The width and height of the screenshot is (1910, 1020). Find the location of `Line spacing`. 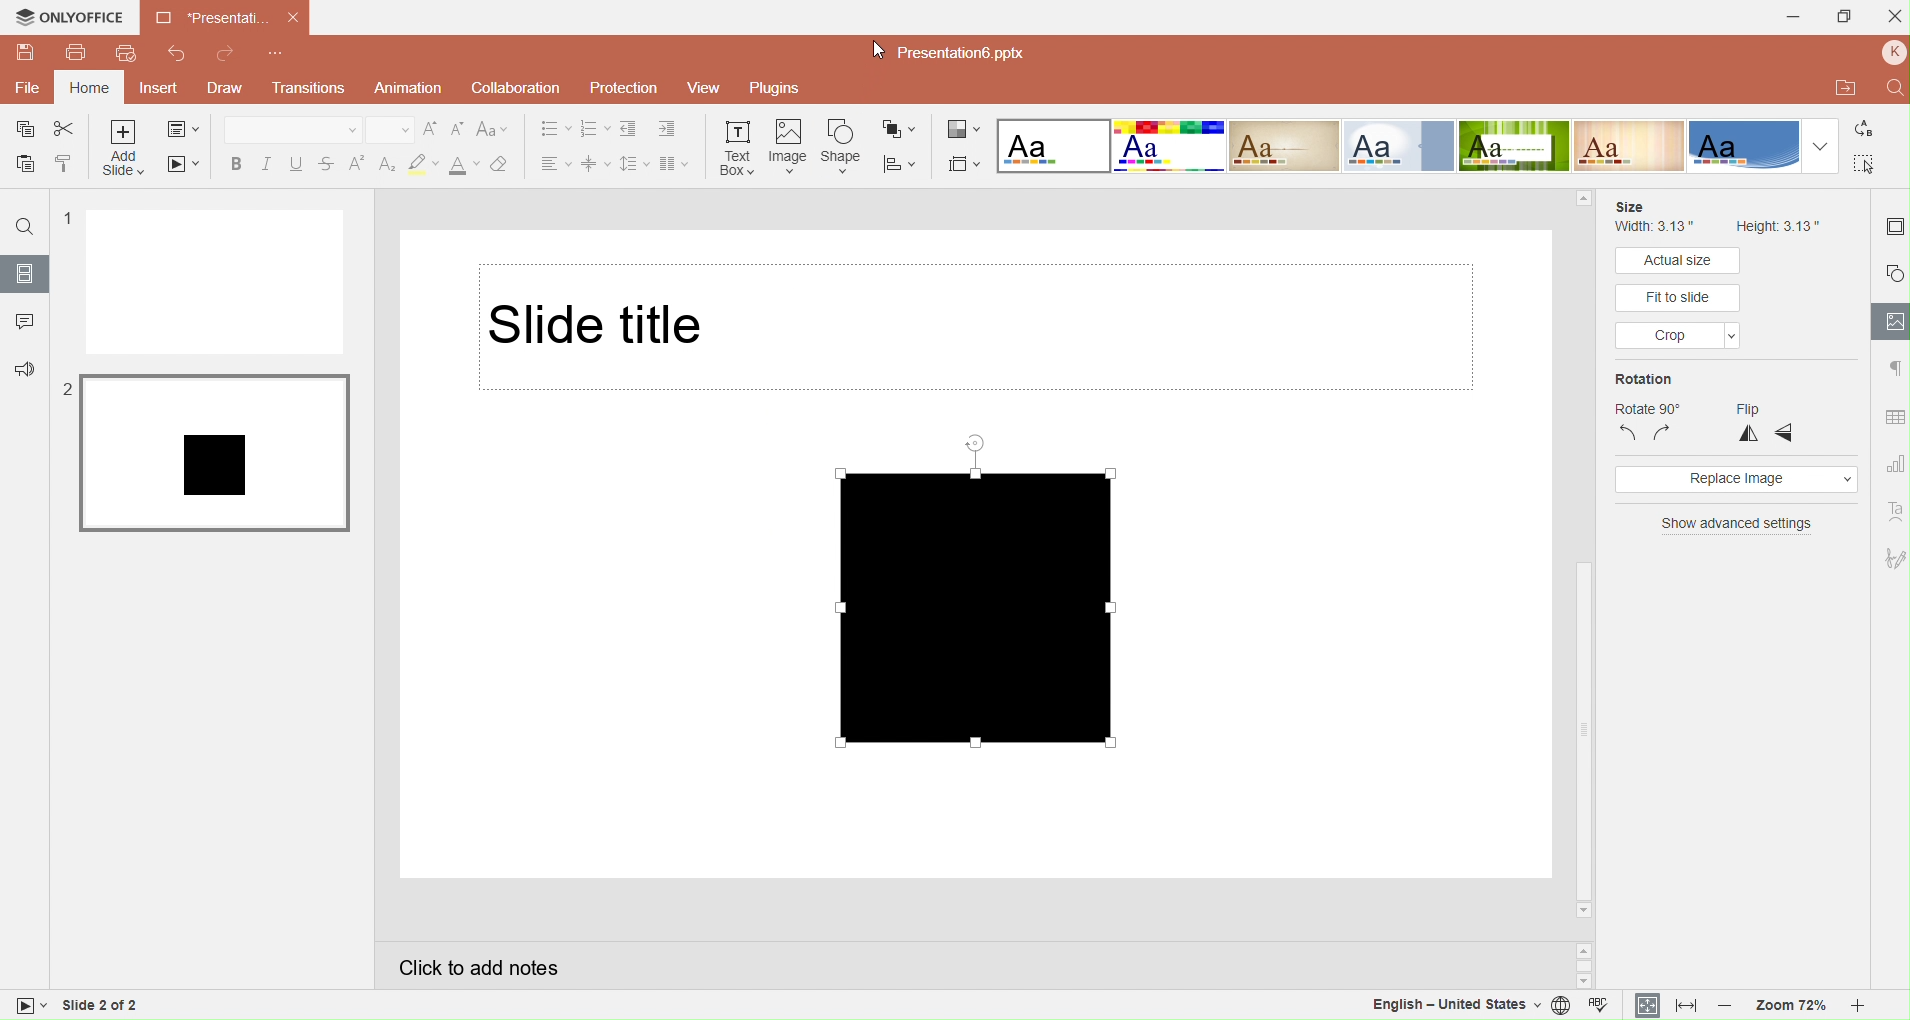

Line spacing is located at coordinates (634, 164).